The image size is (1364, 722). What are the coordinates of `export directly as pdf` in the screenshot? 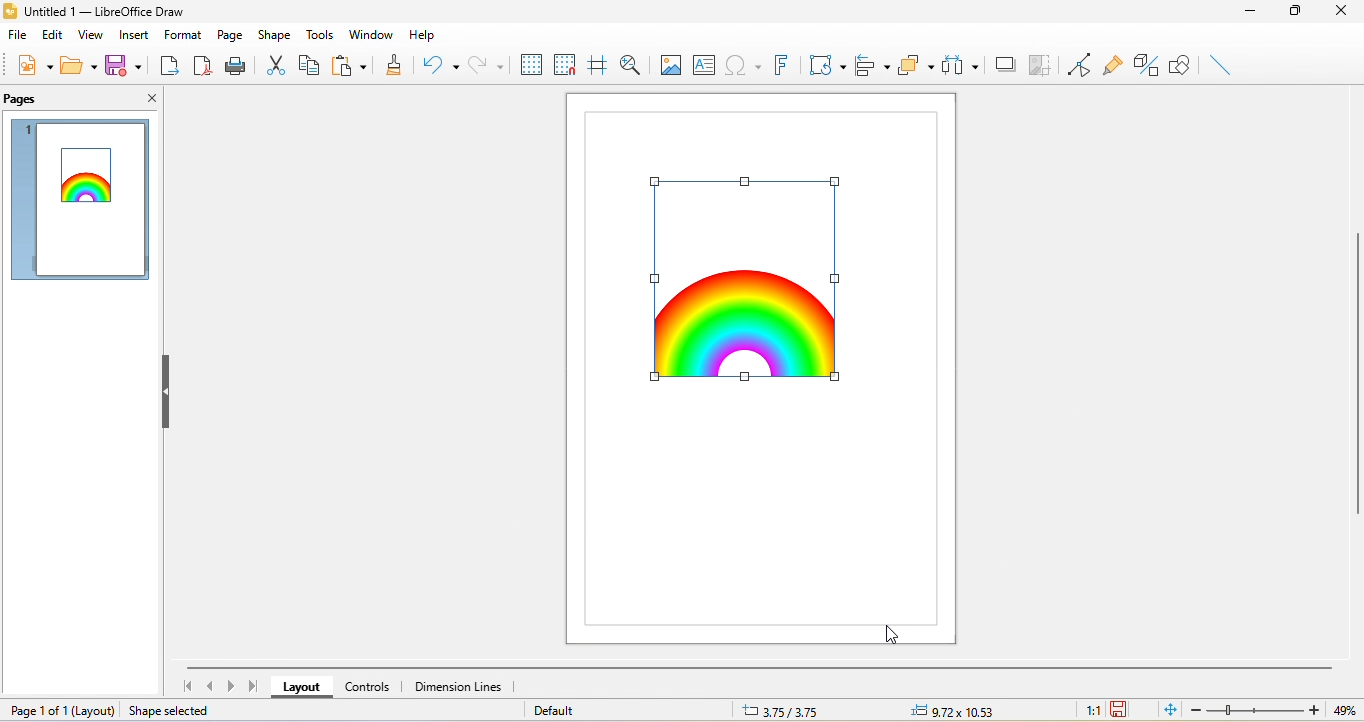 It's located at (201, 67).